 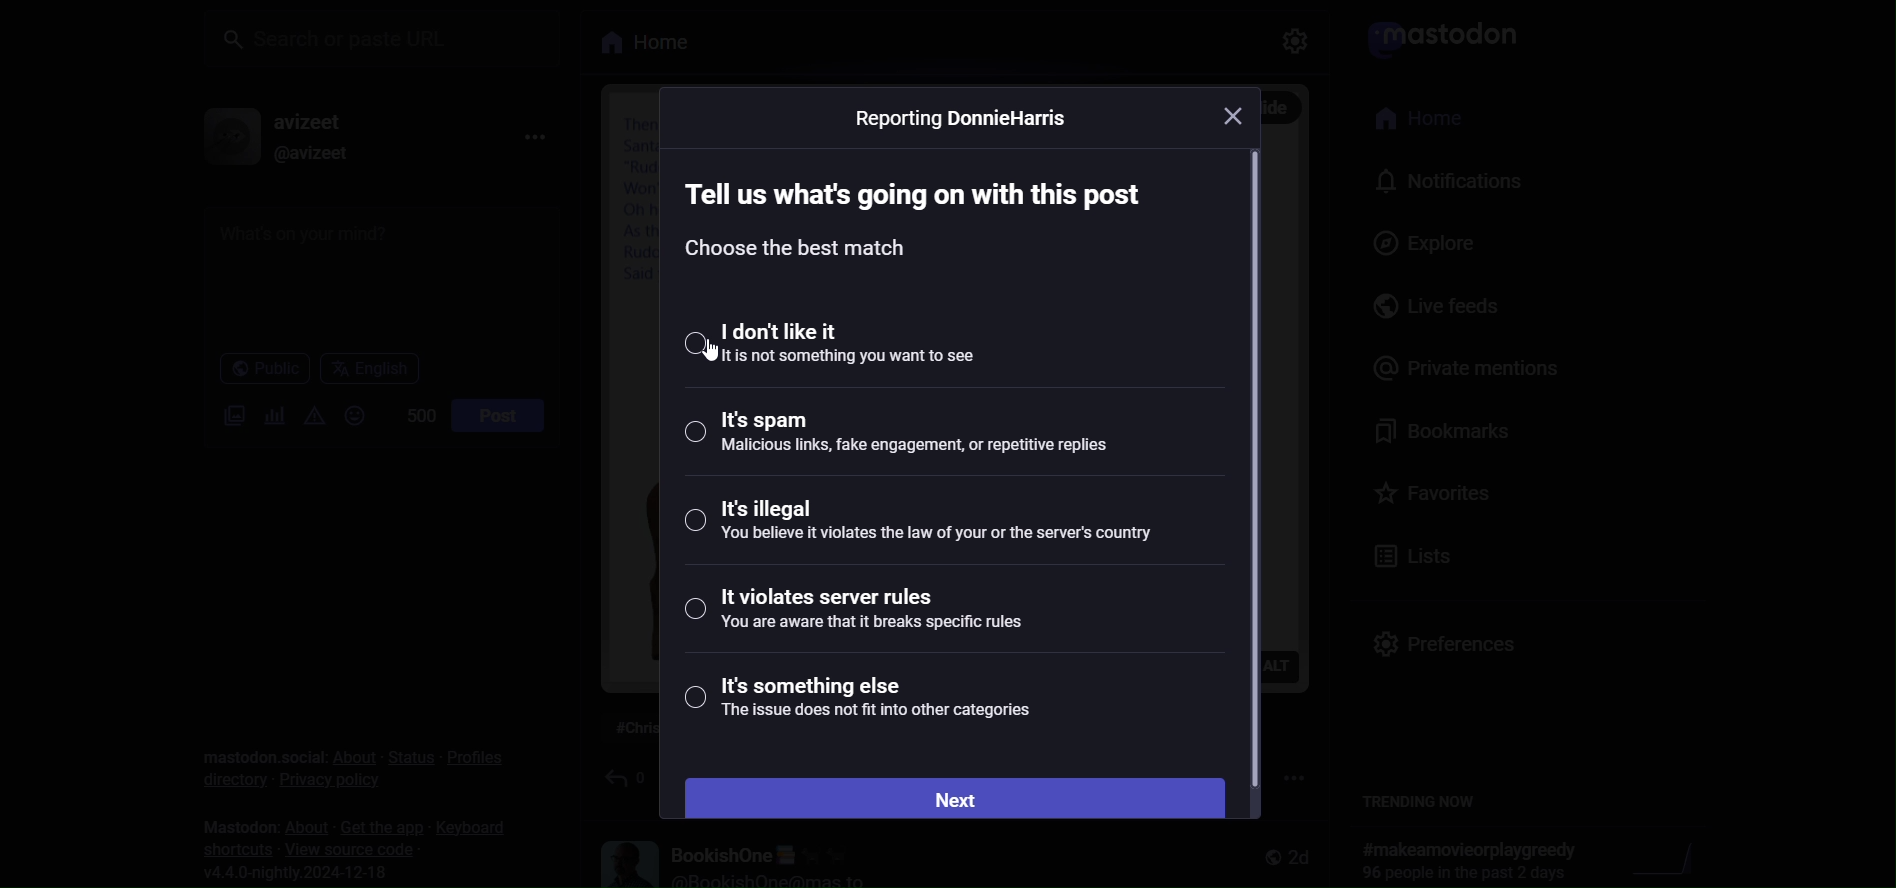 What do you see at coordinates (1437, 36) in the screenshot?
I see `mastodon` at bounding box center [1437, 36].